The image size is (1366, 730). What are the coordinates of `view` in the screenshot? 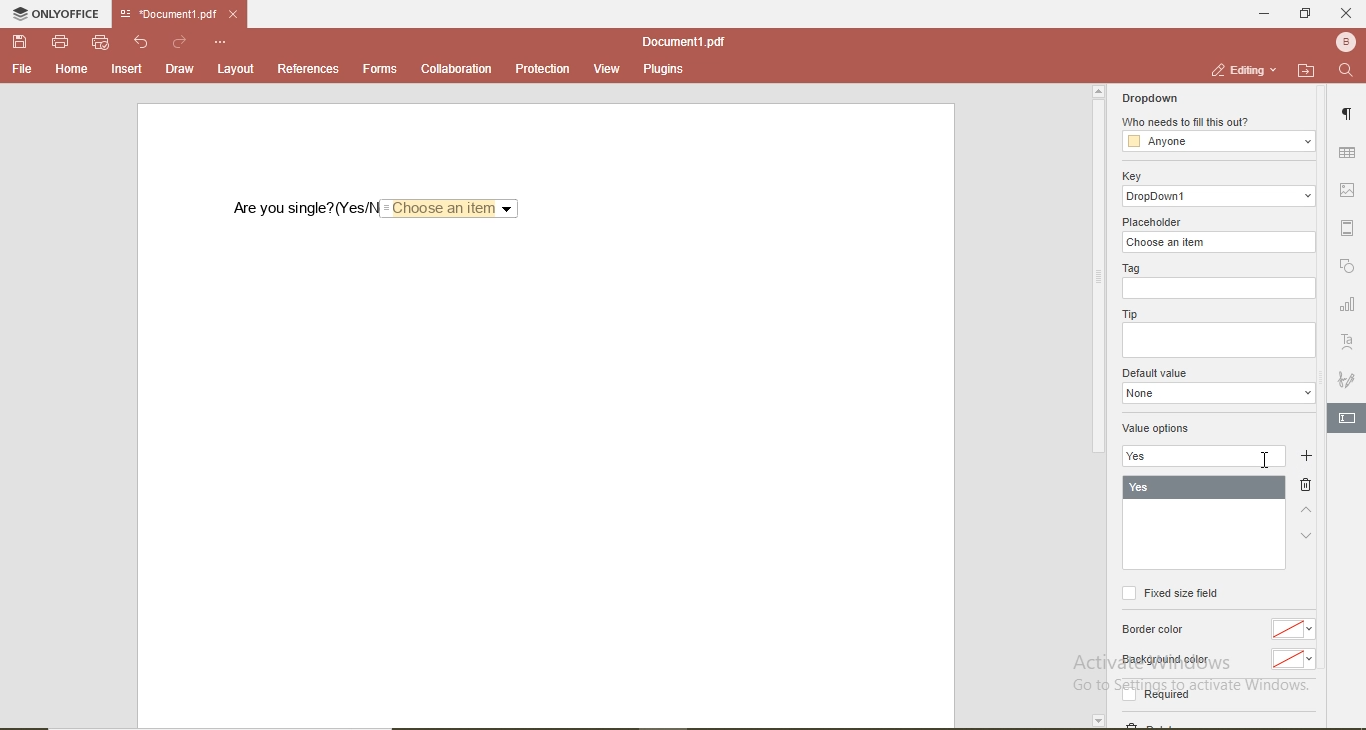 It's located at (607, 69).